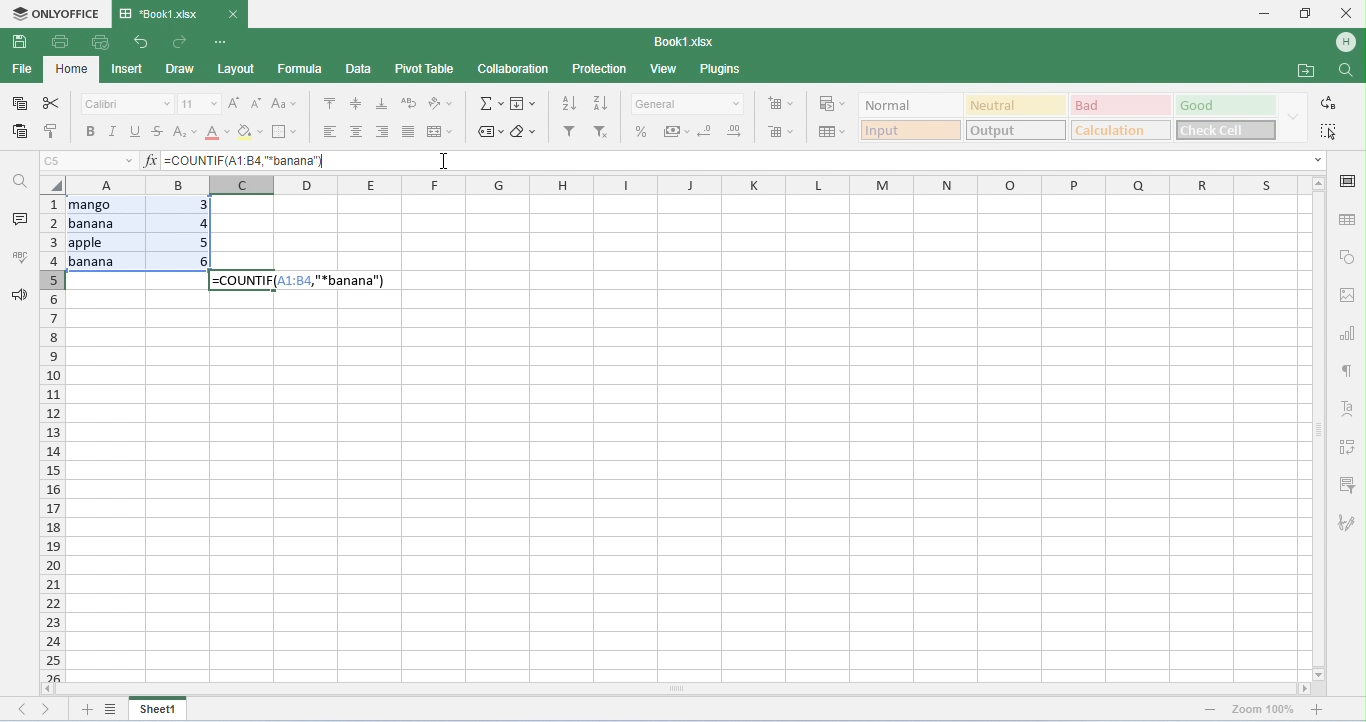 The image size is (1366, 722). What do you see at coordinates (283, 104) in the screenshot?
I see `change case` at bounding box center [283, 104].